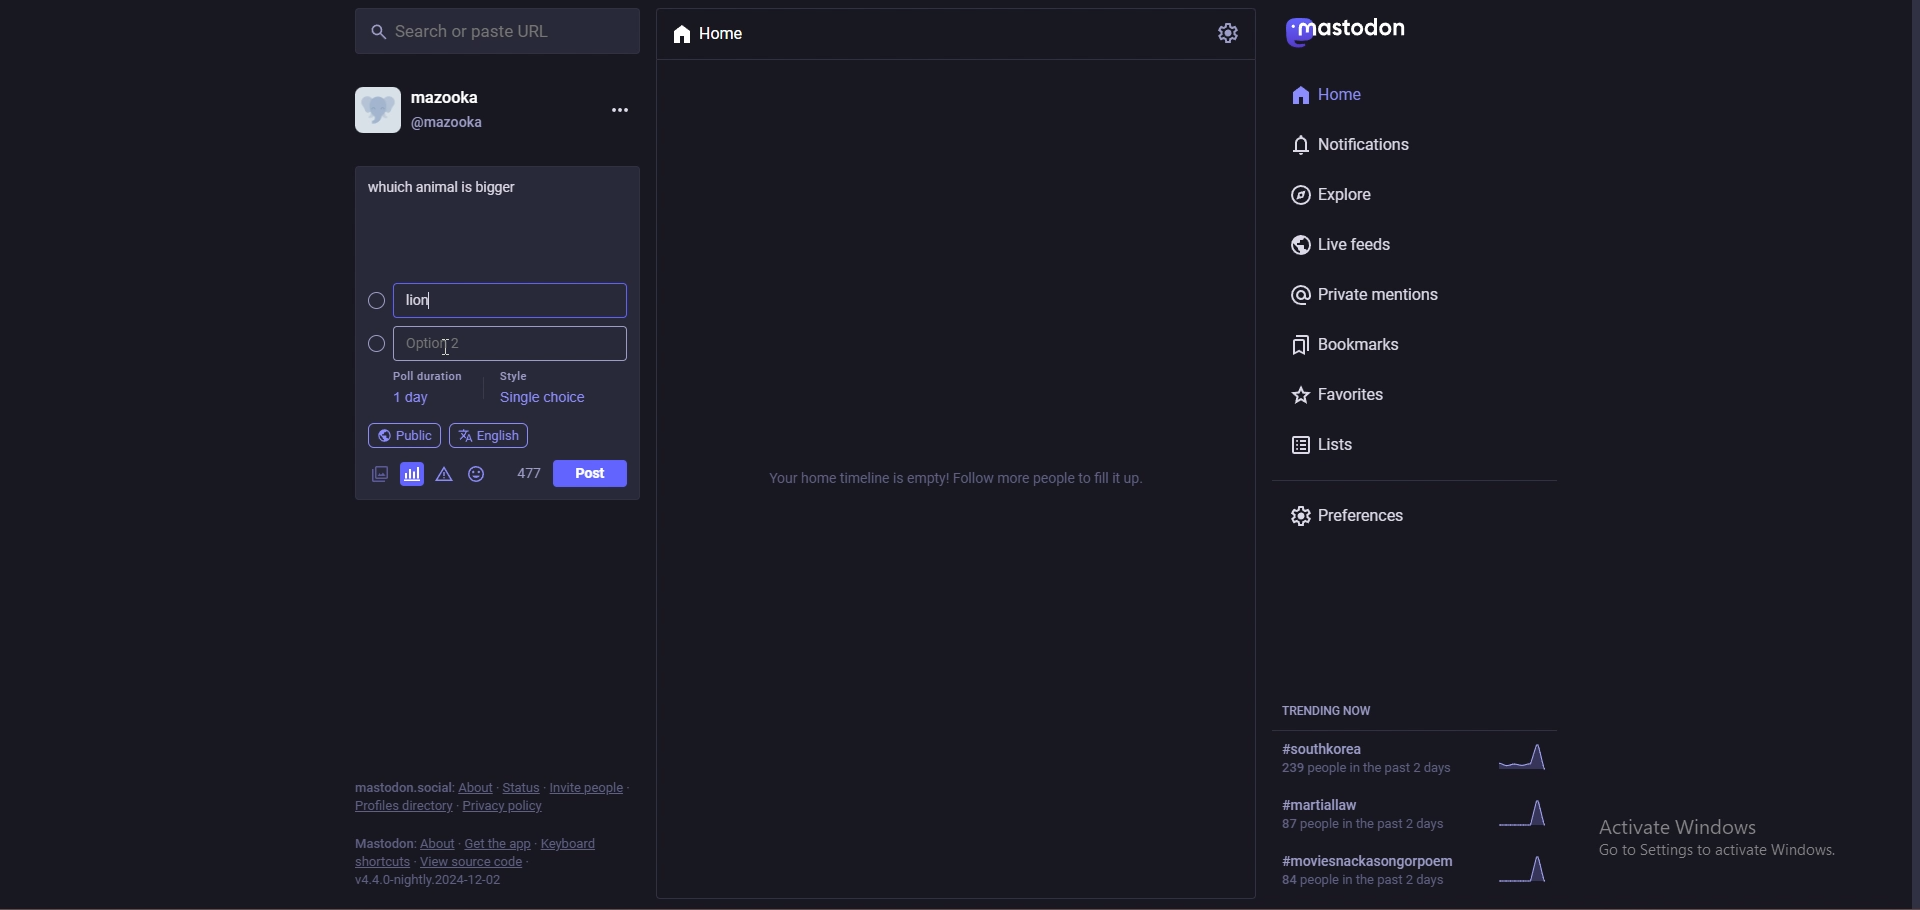 Image resolution: width=1920 pixels, height=910 pixels. What do you see at coordinates (401, 786) in the screenshot?
I see `mastodon` at bounding box center [401, 786].